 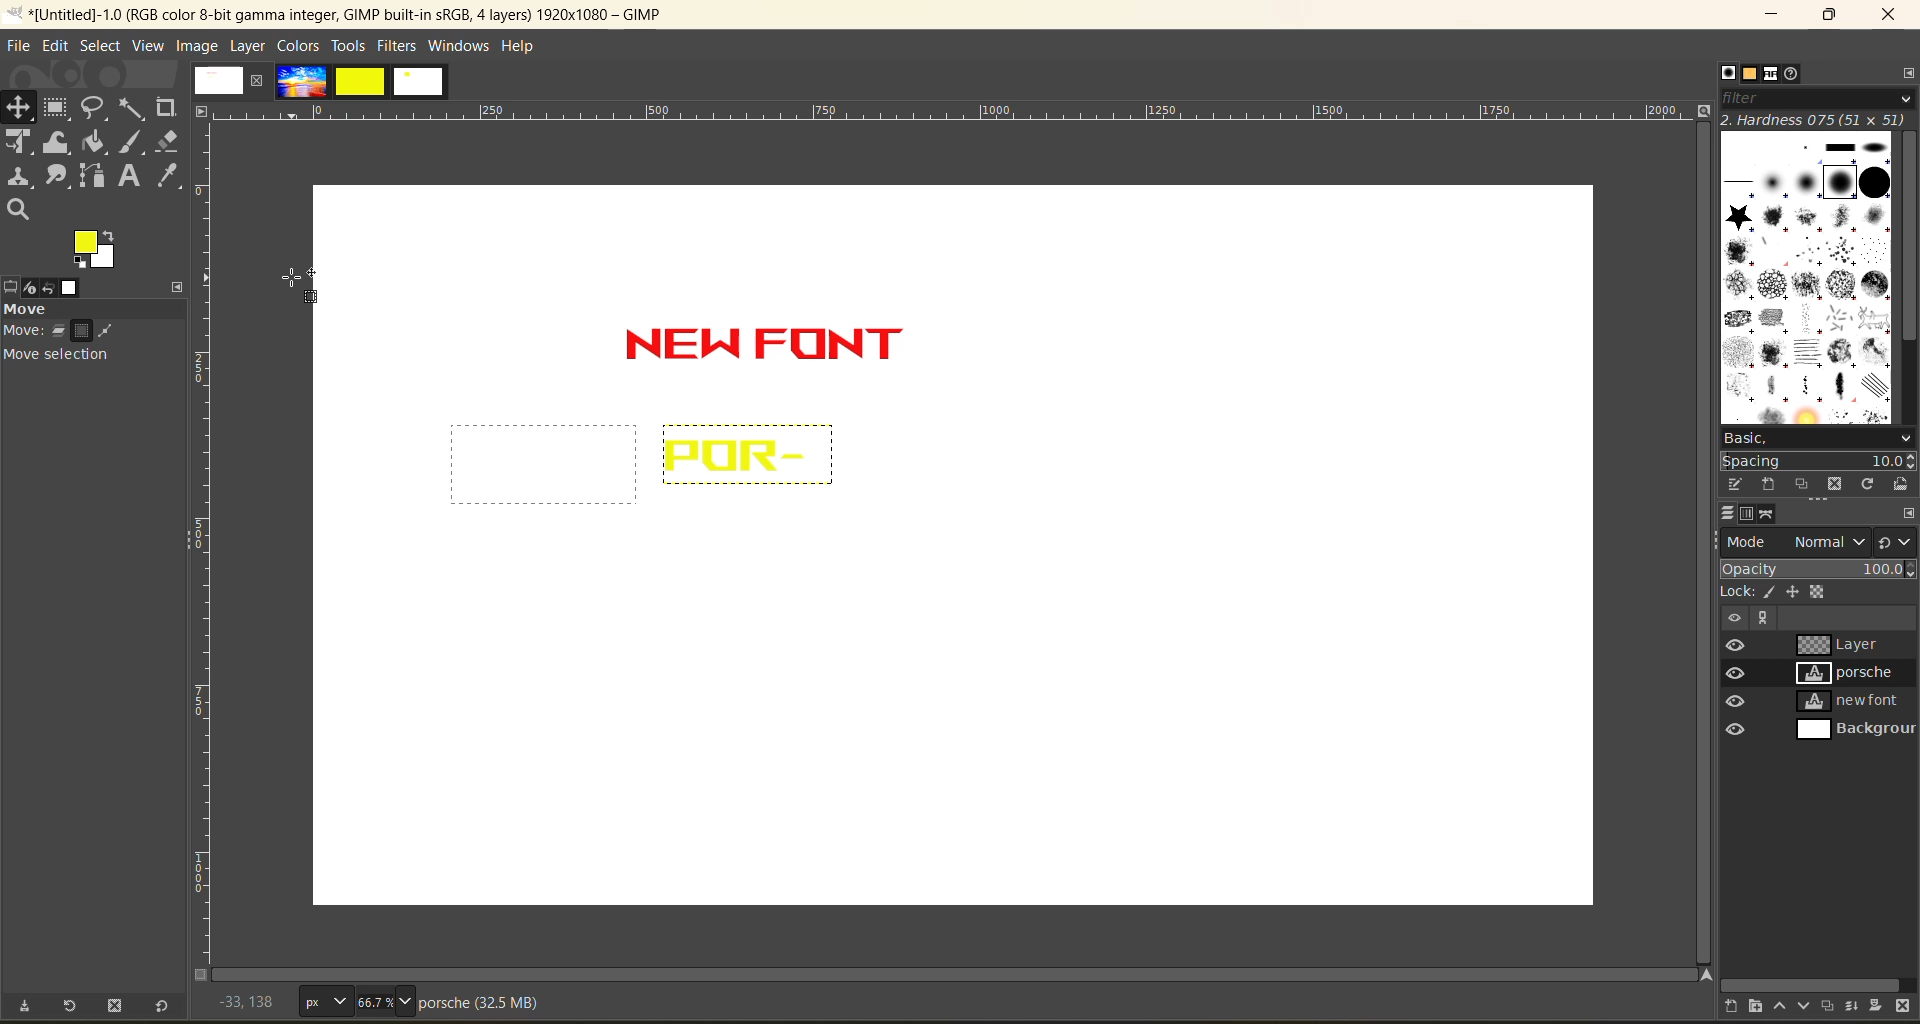 I want to click on mode, so click(x=1793, y=543).